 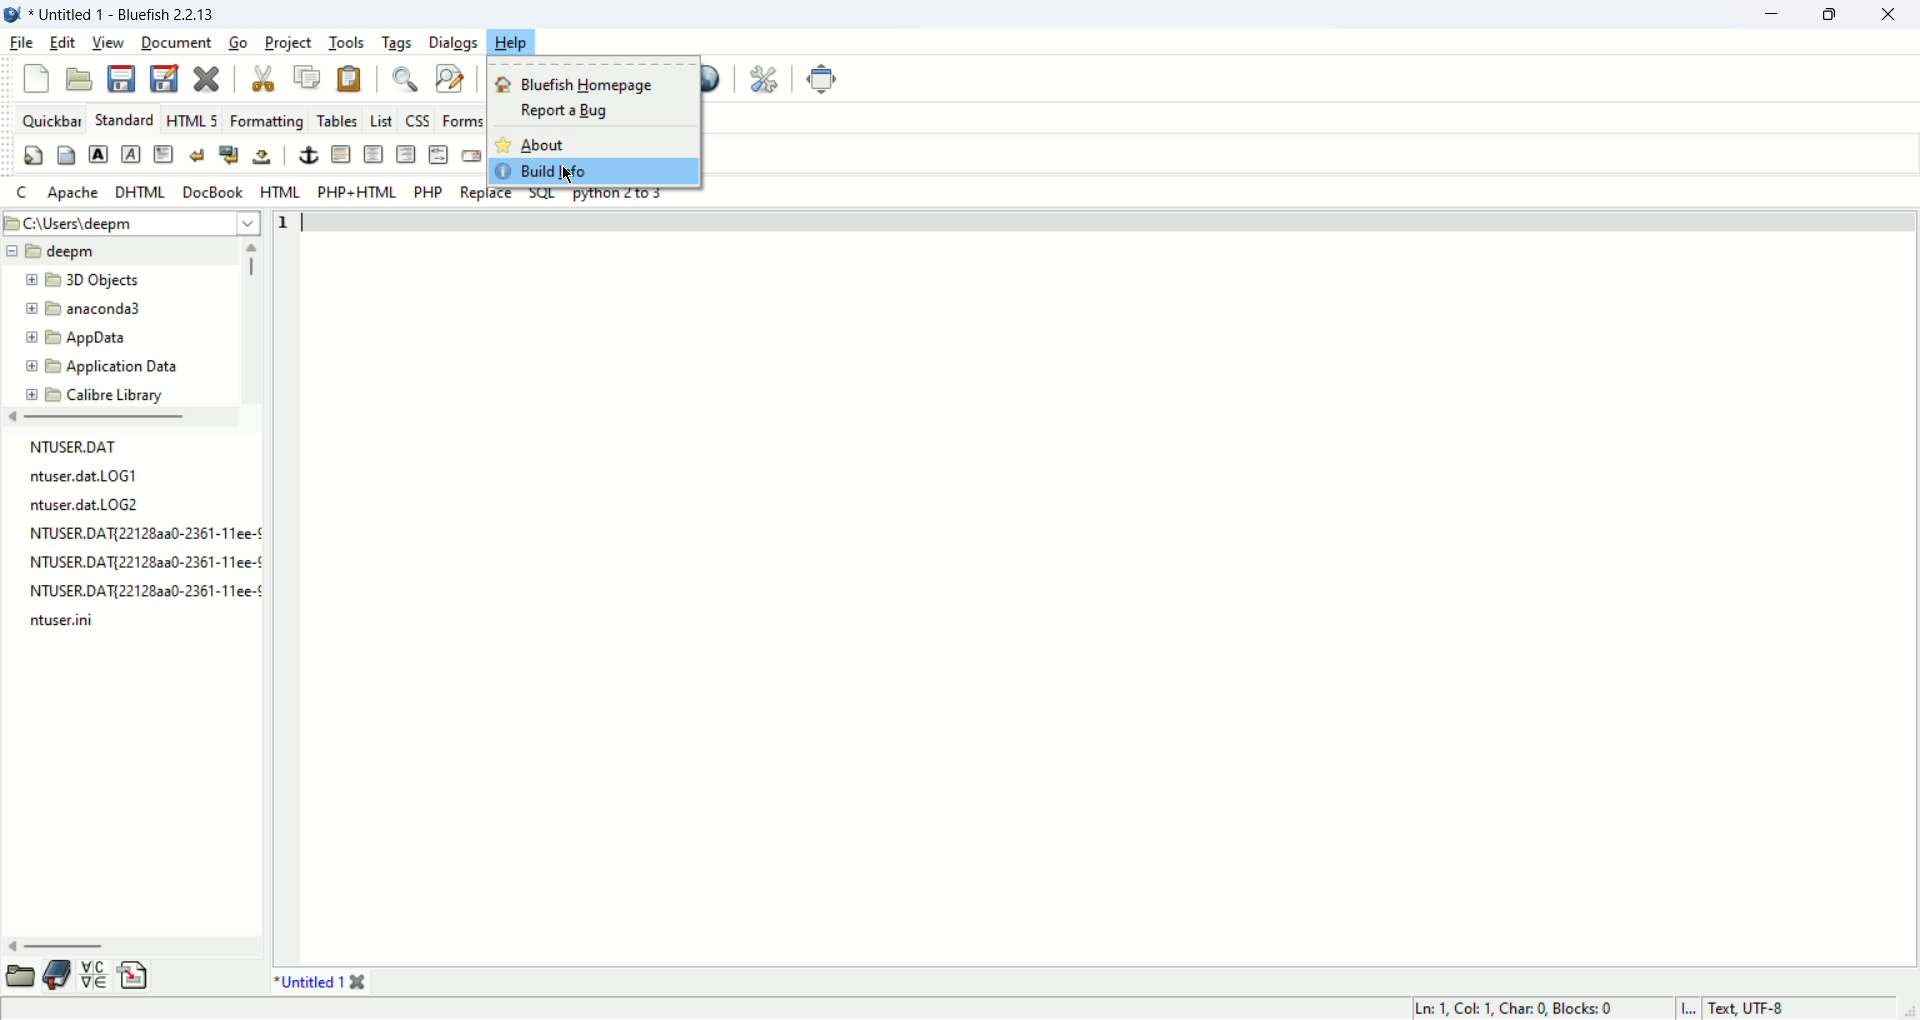 I want to click on fullscreen, so click(x=820, y=81).